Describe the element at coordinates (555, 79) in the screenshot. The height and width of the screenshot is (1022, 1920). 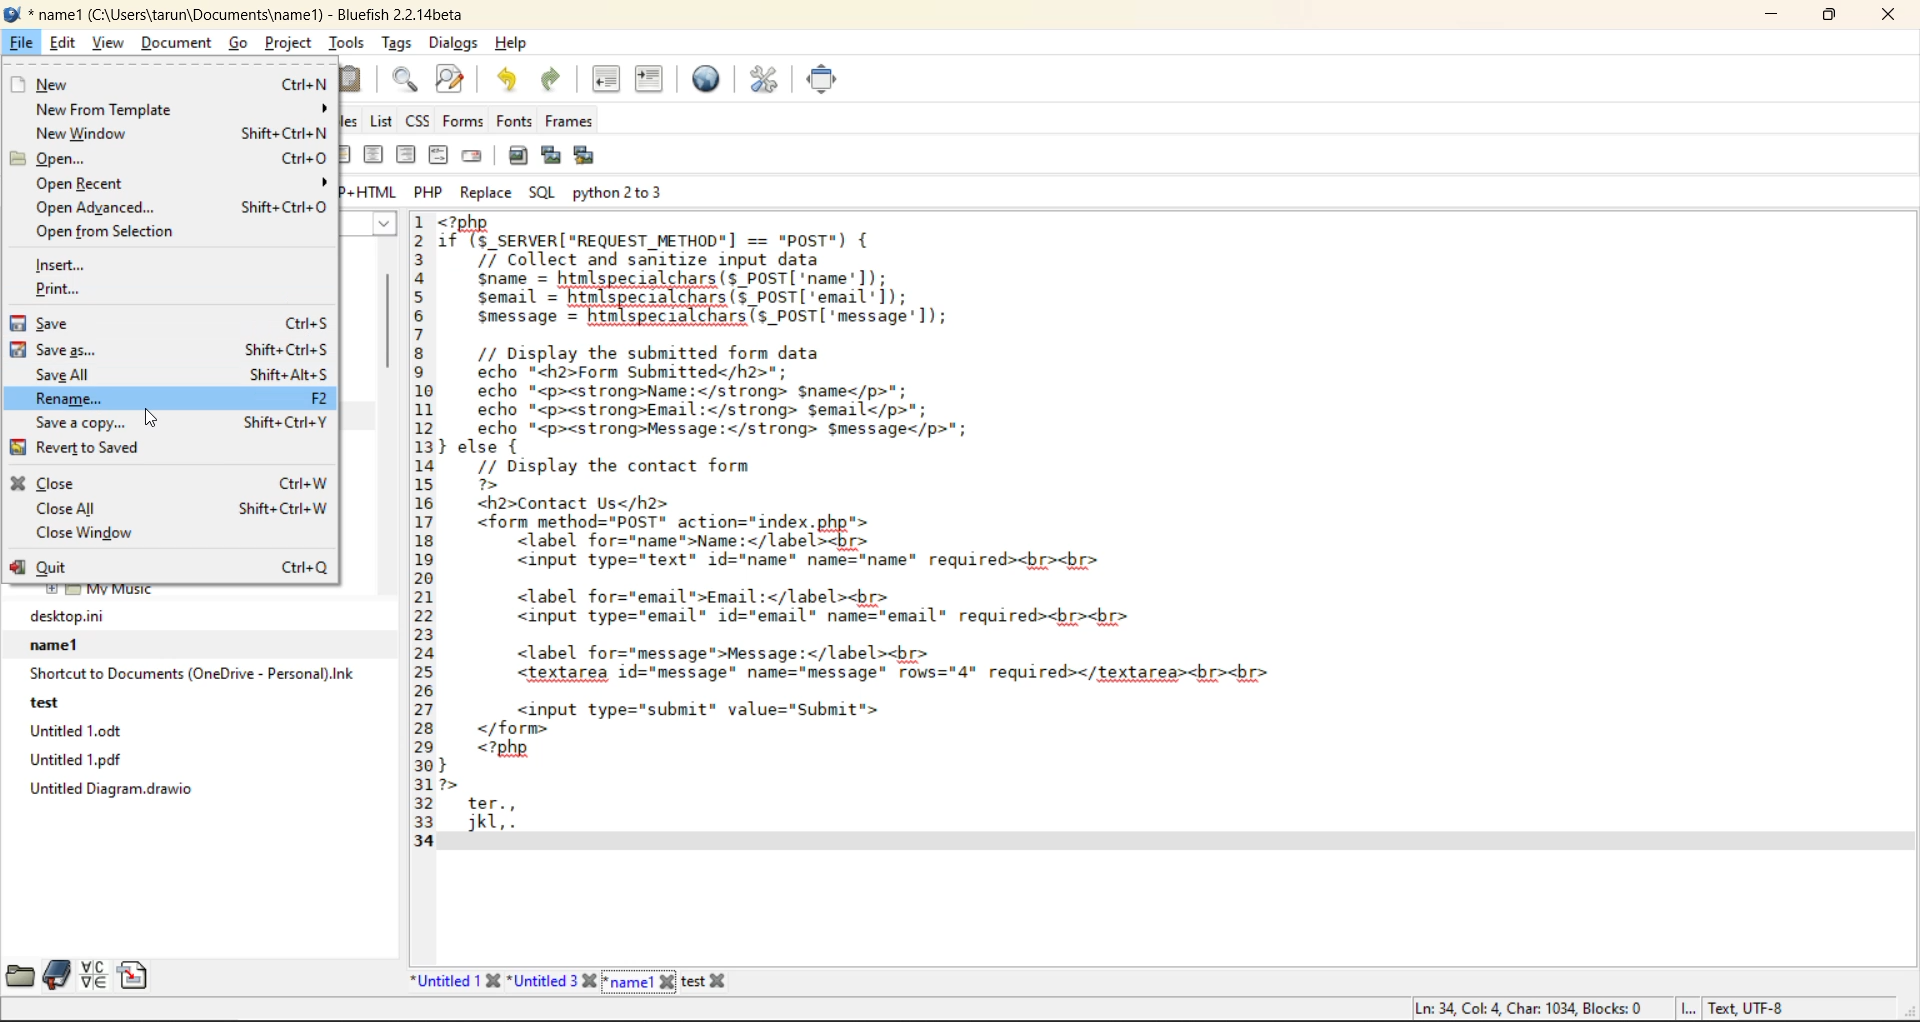
I see `redo` at that location.